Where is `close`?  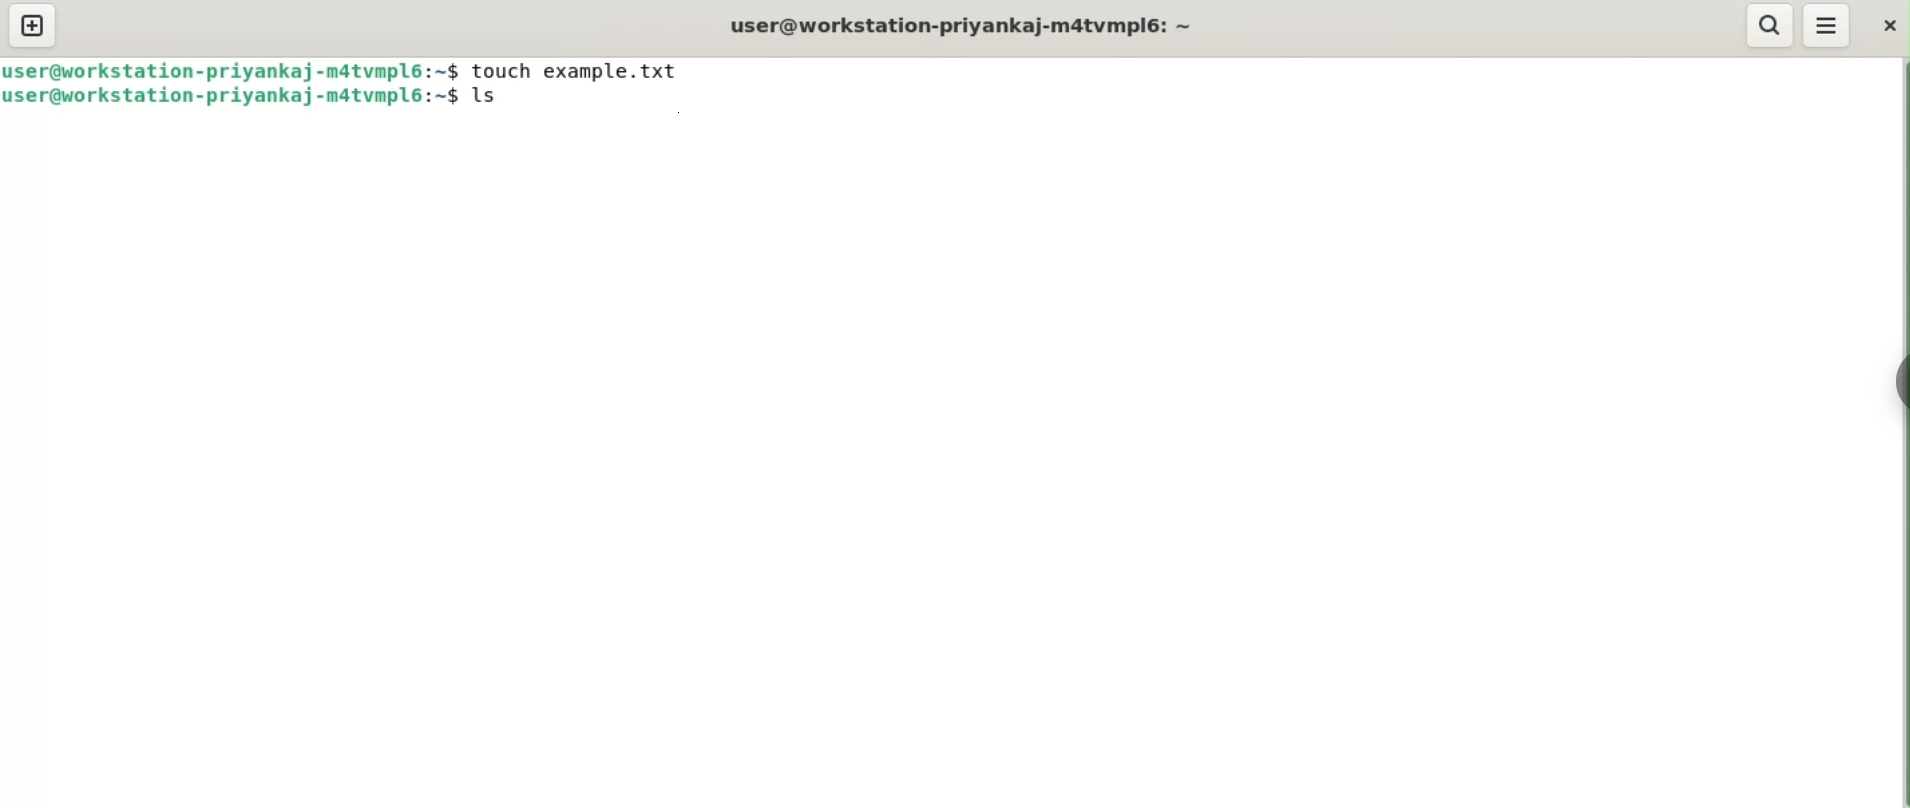
close is located at coordinates (1887, 28).